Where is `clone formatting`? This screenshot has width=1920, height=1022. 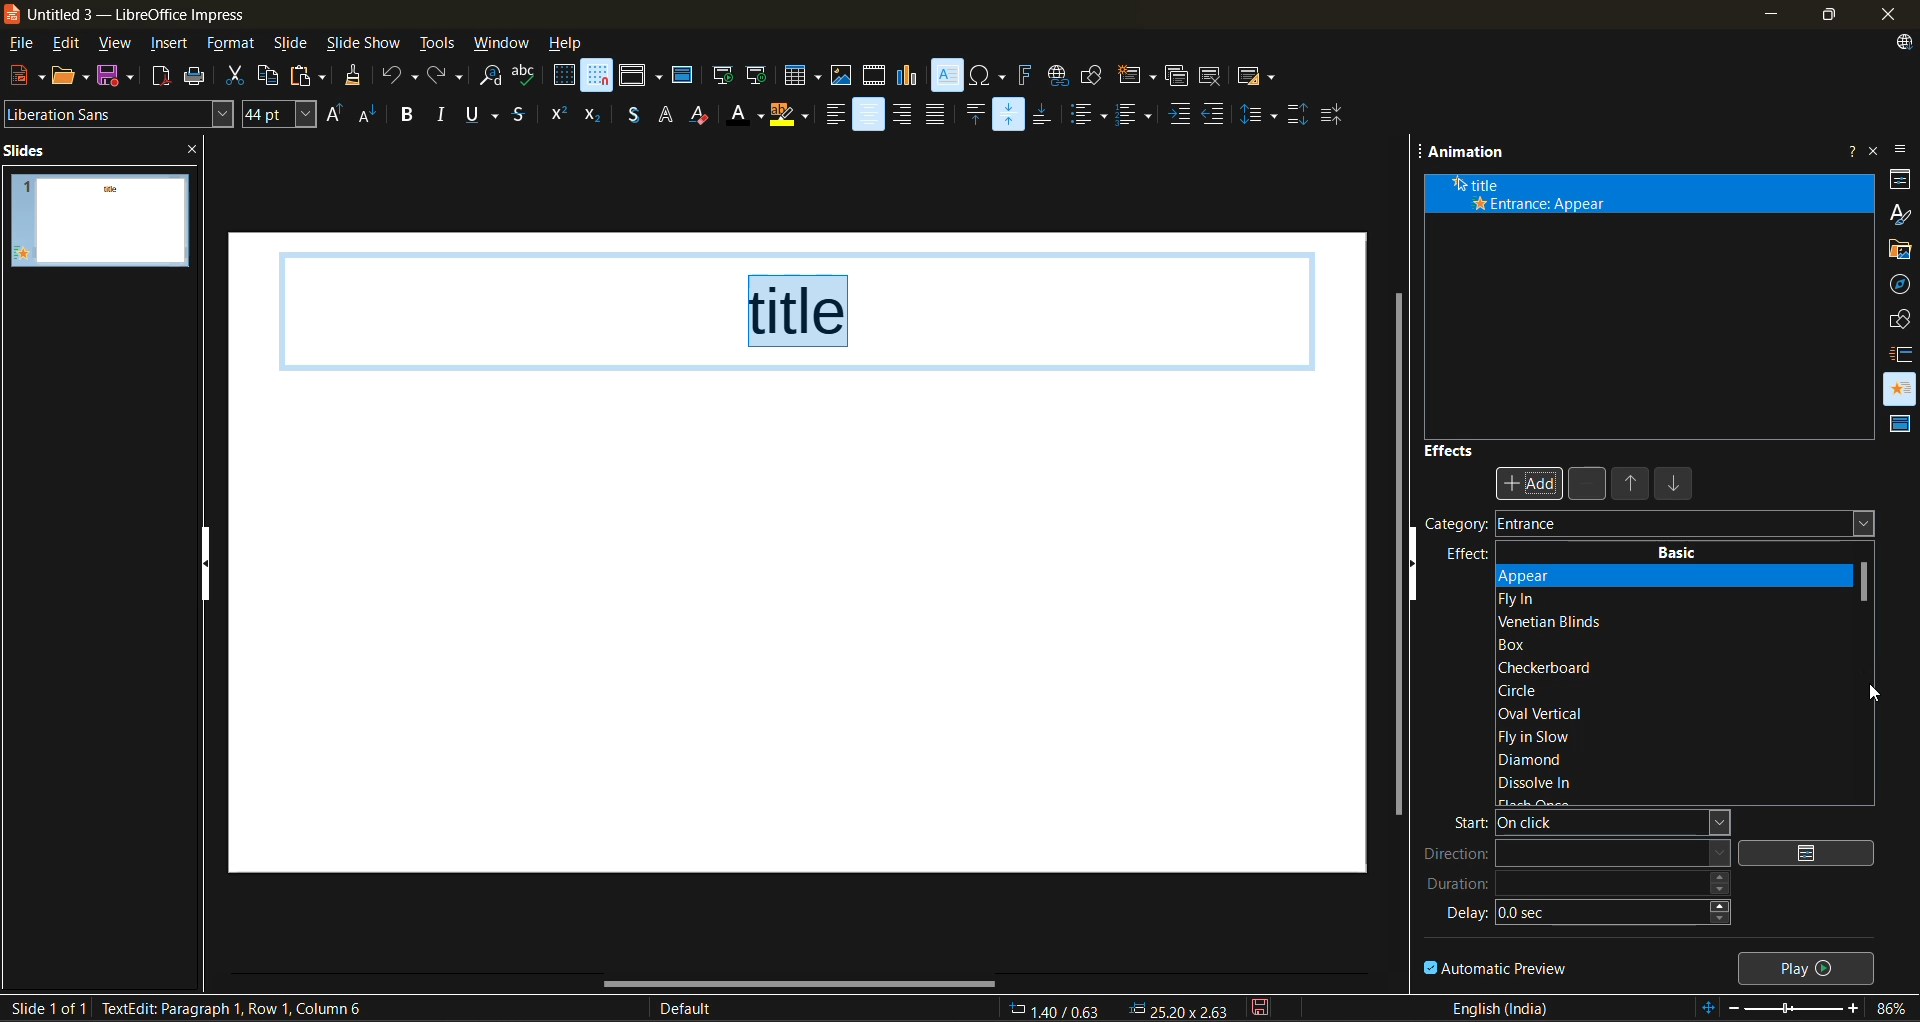 clone formatting is located at coordinates (355, 77).